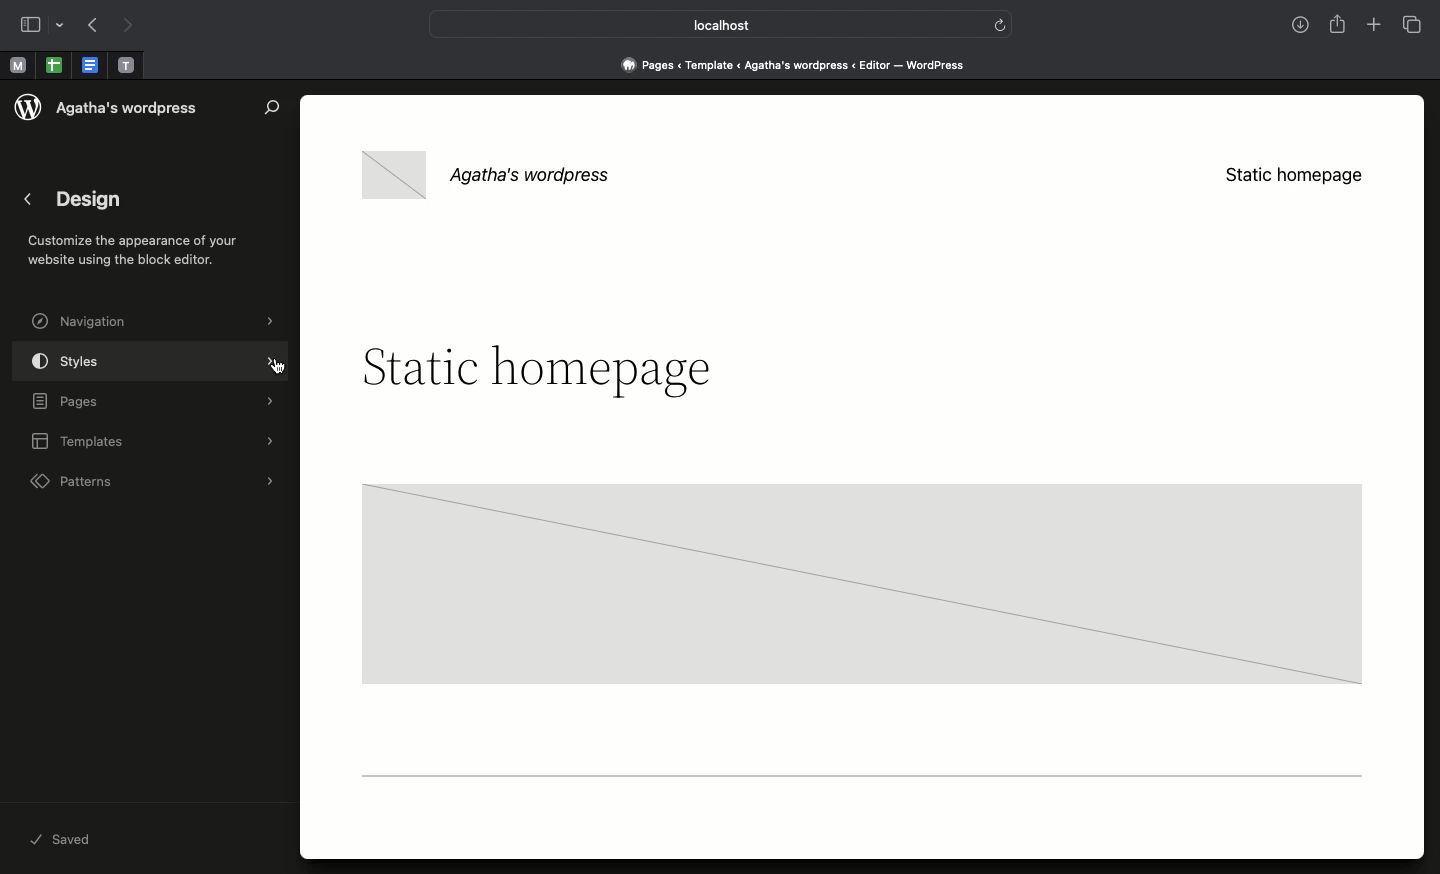 This screenshot has height=874, width=1440. What do you see at coordinates (273, 107) in the screenshot?
I see `Search` at bounding box center [273, 107].